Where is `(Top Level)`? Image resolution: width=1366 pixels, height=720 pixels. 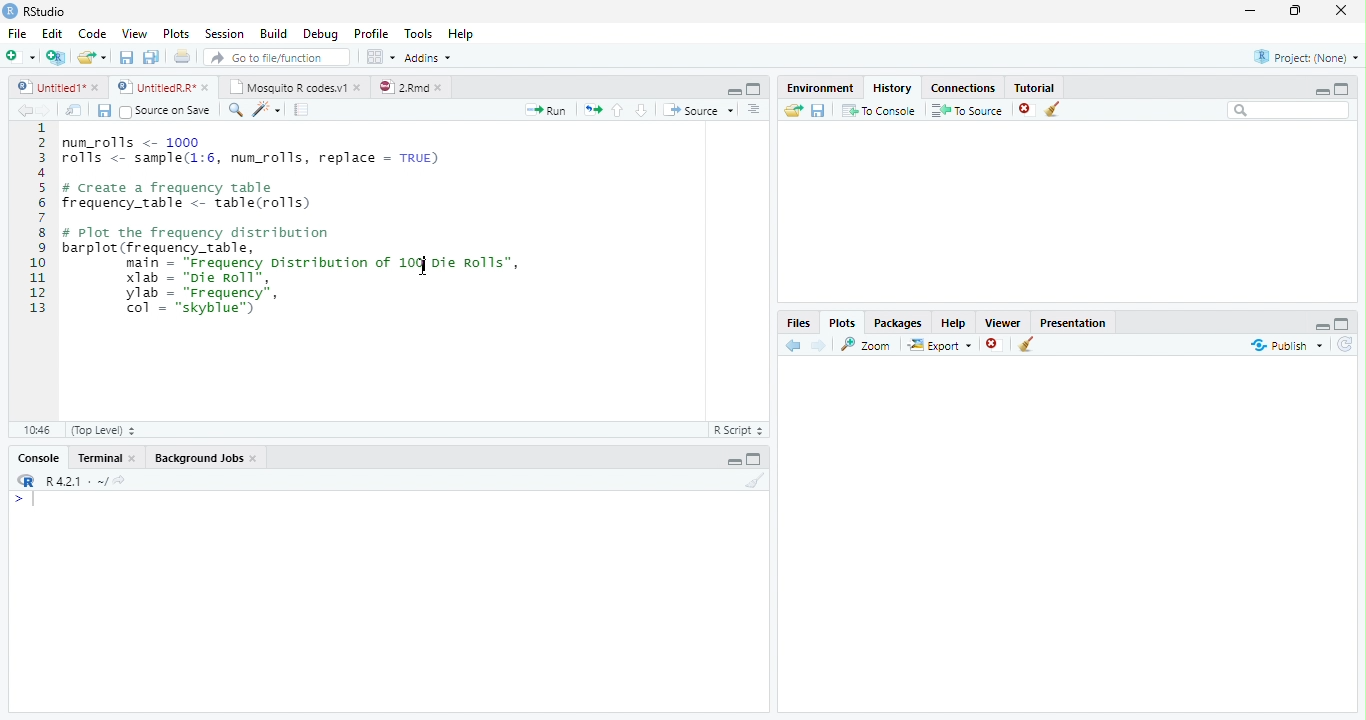 (Top Level) is located at coordinates (103, 430).